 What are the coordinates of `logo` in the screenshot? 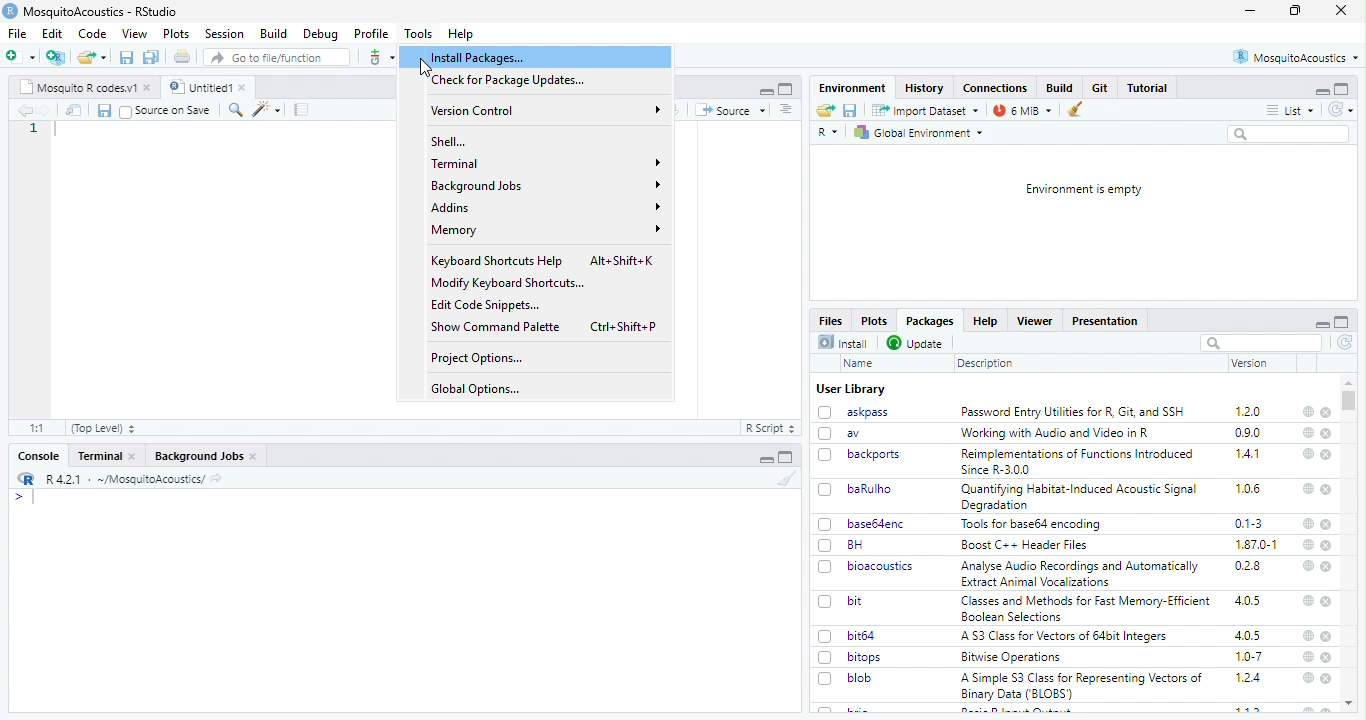 It's located at (10, 11).